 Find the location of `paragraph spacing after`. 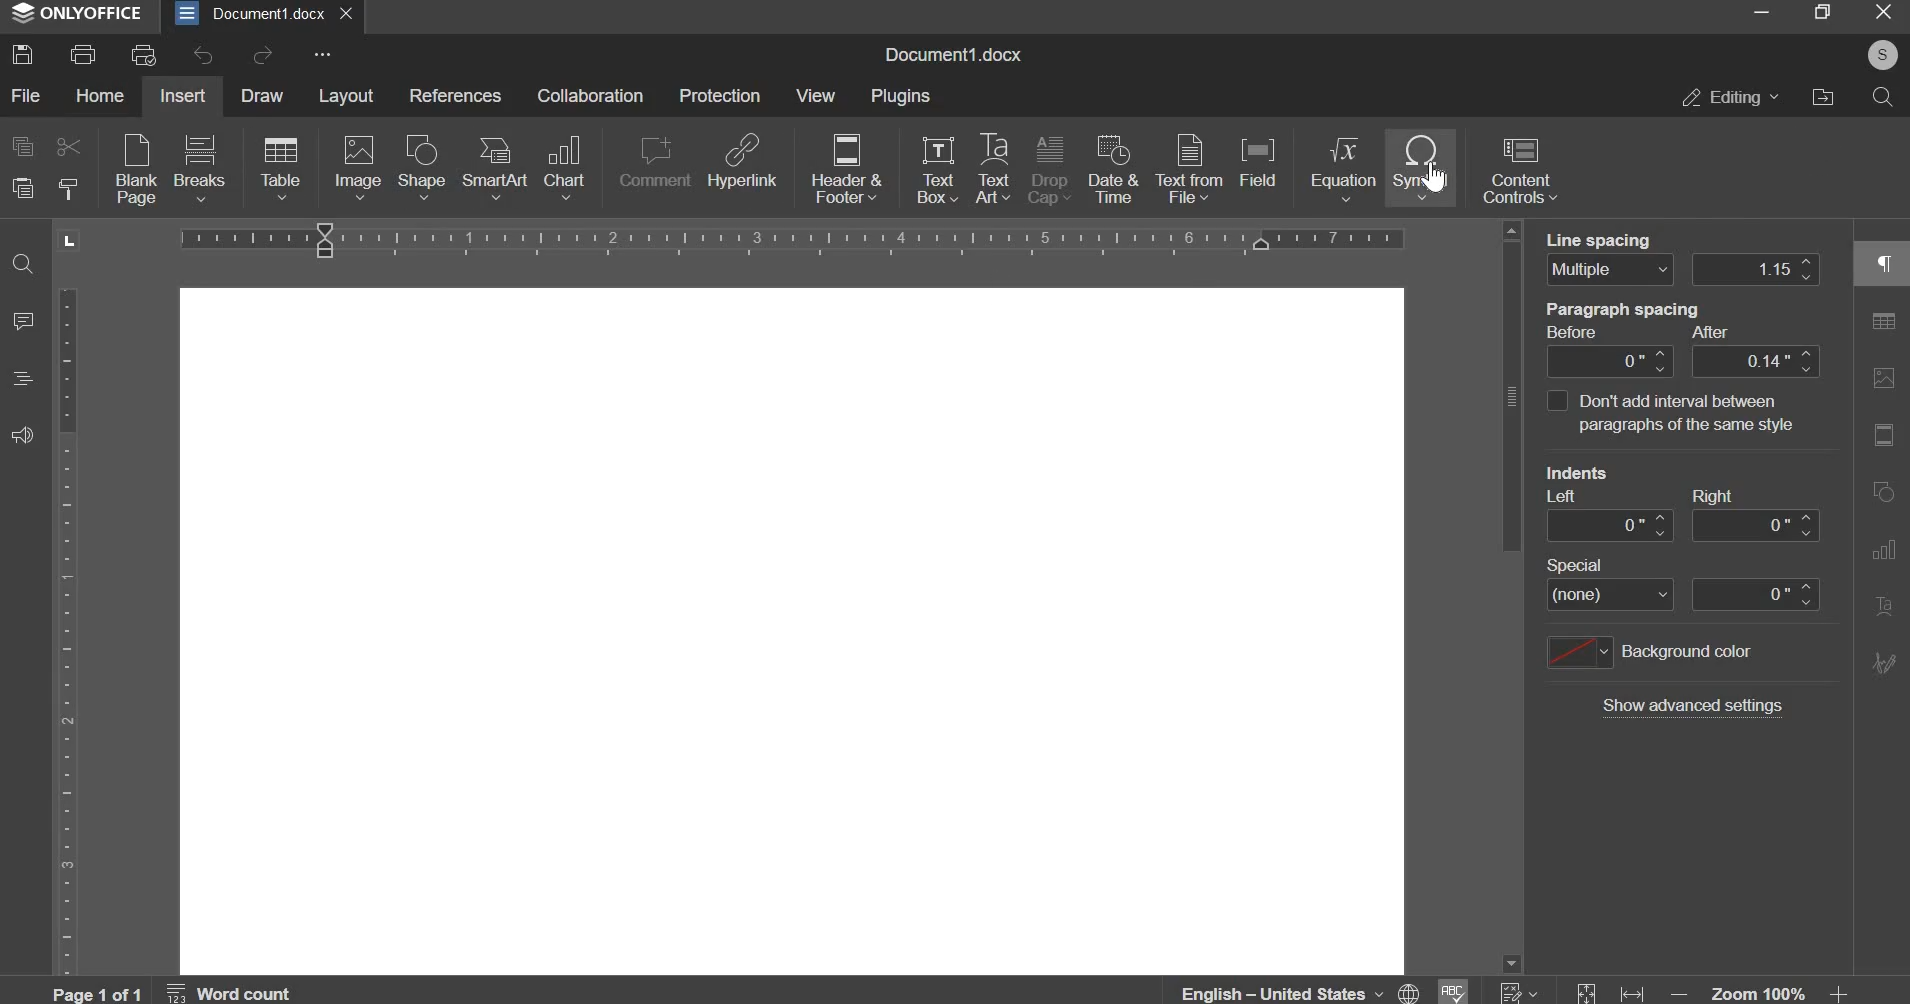

paragraph spacing after is located at coordinates (1611, 360).